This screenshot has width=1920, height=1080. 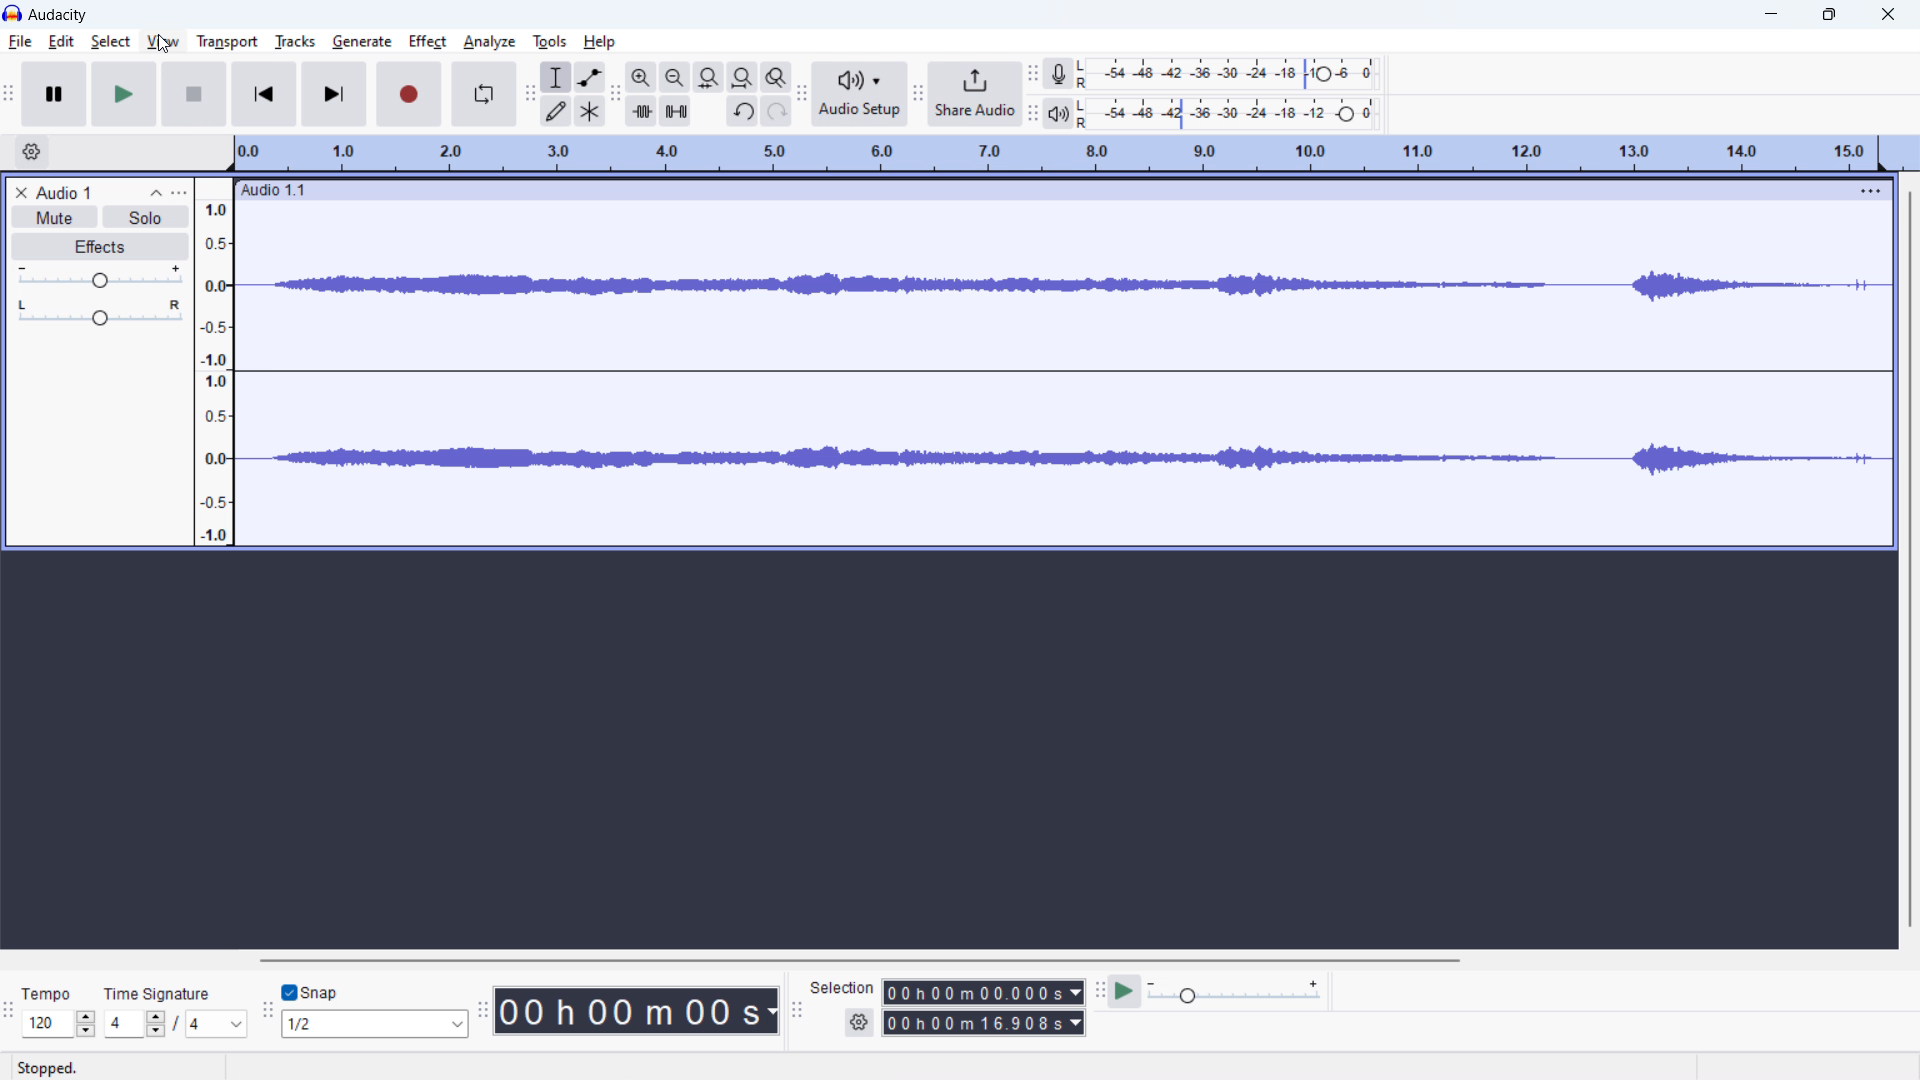 I want to click on share audio, so click(x=974, y=93).